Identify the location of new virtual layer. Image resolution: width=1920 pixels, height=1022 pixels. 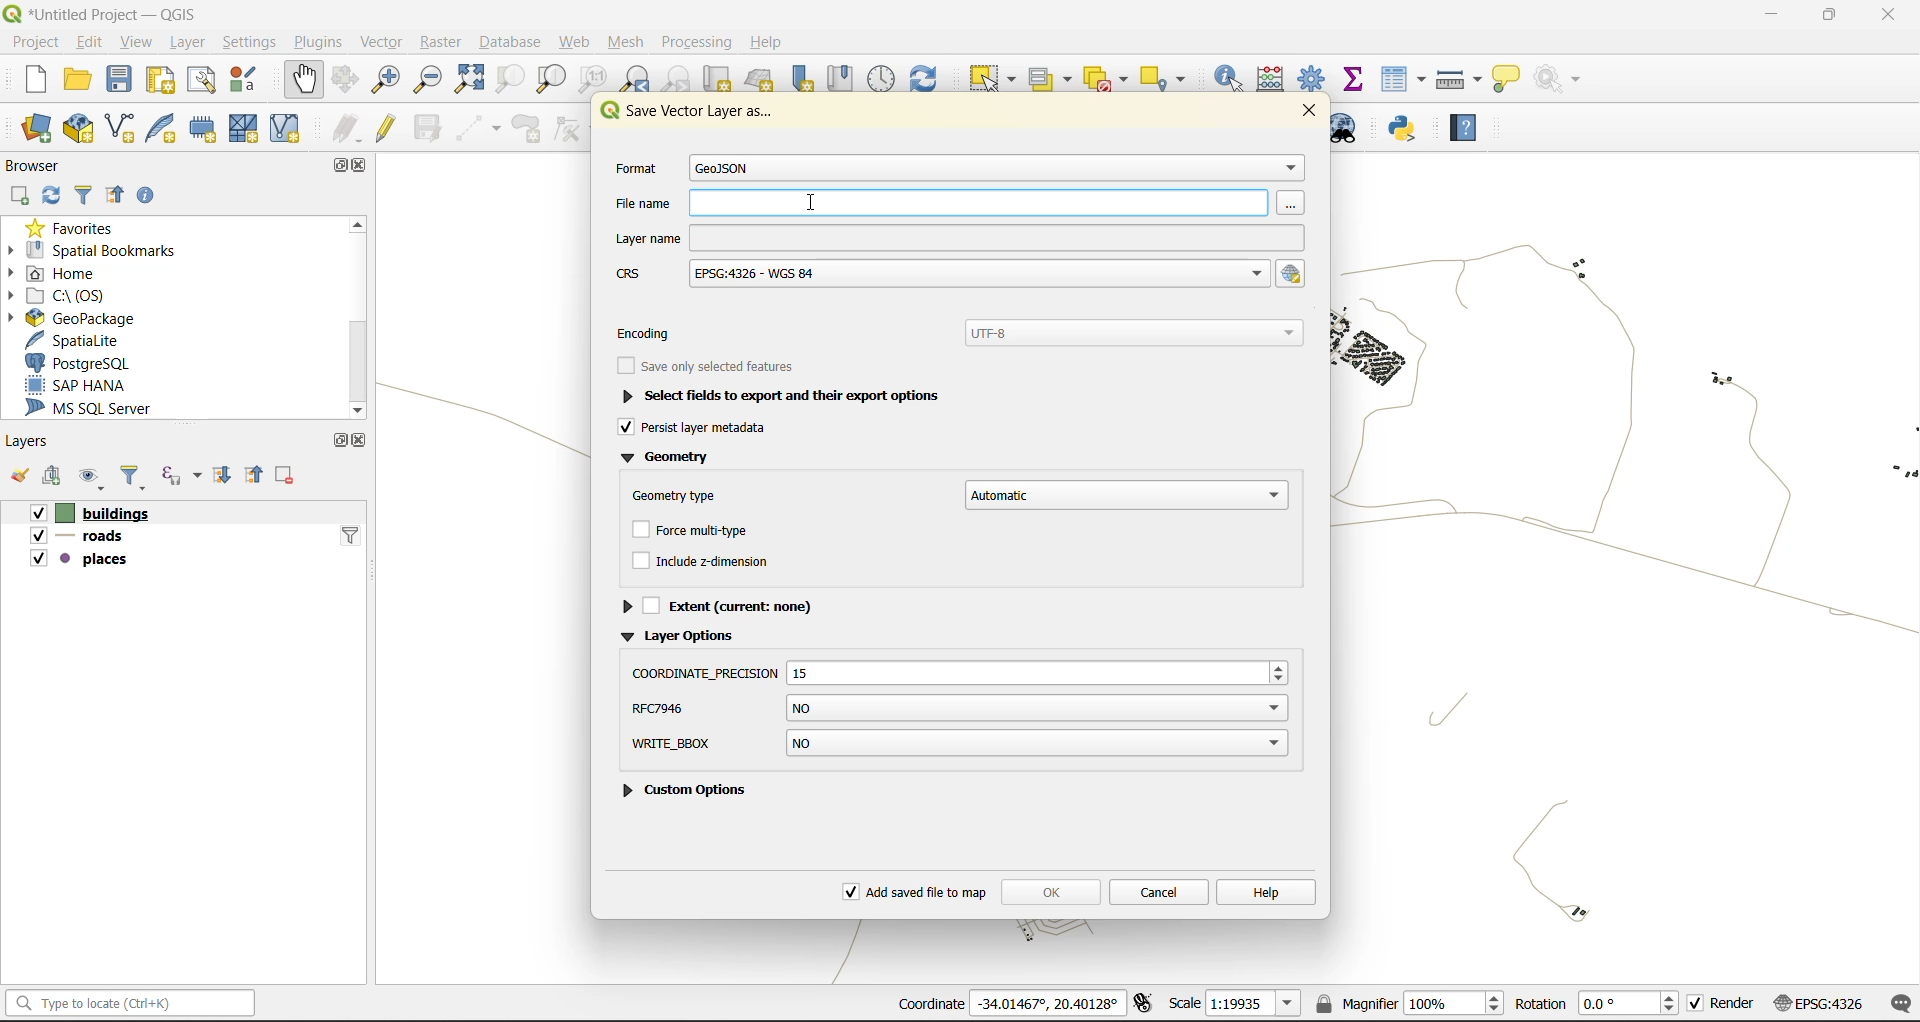
(283, 129).